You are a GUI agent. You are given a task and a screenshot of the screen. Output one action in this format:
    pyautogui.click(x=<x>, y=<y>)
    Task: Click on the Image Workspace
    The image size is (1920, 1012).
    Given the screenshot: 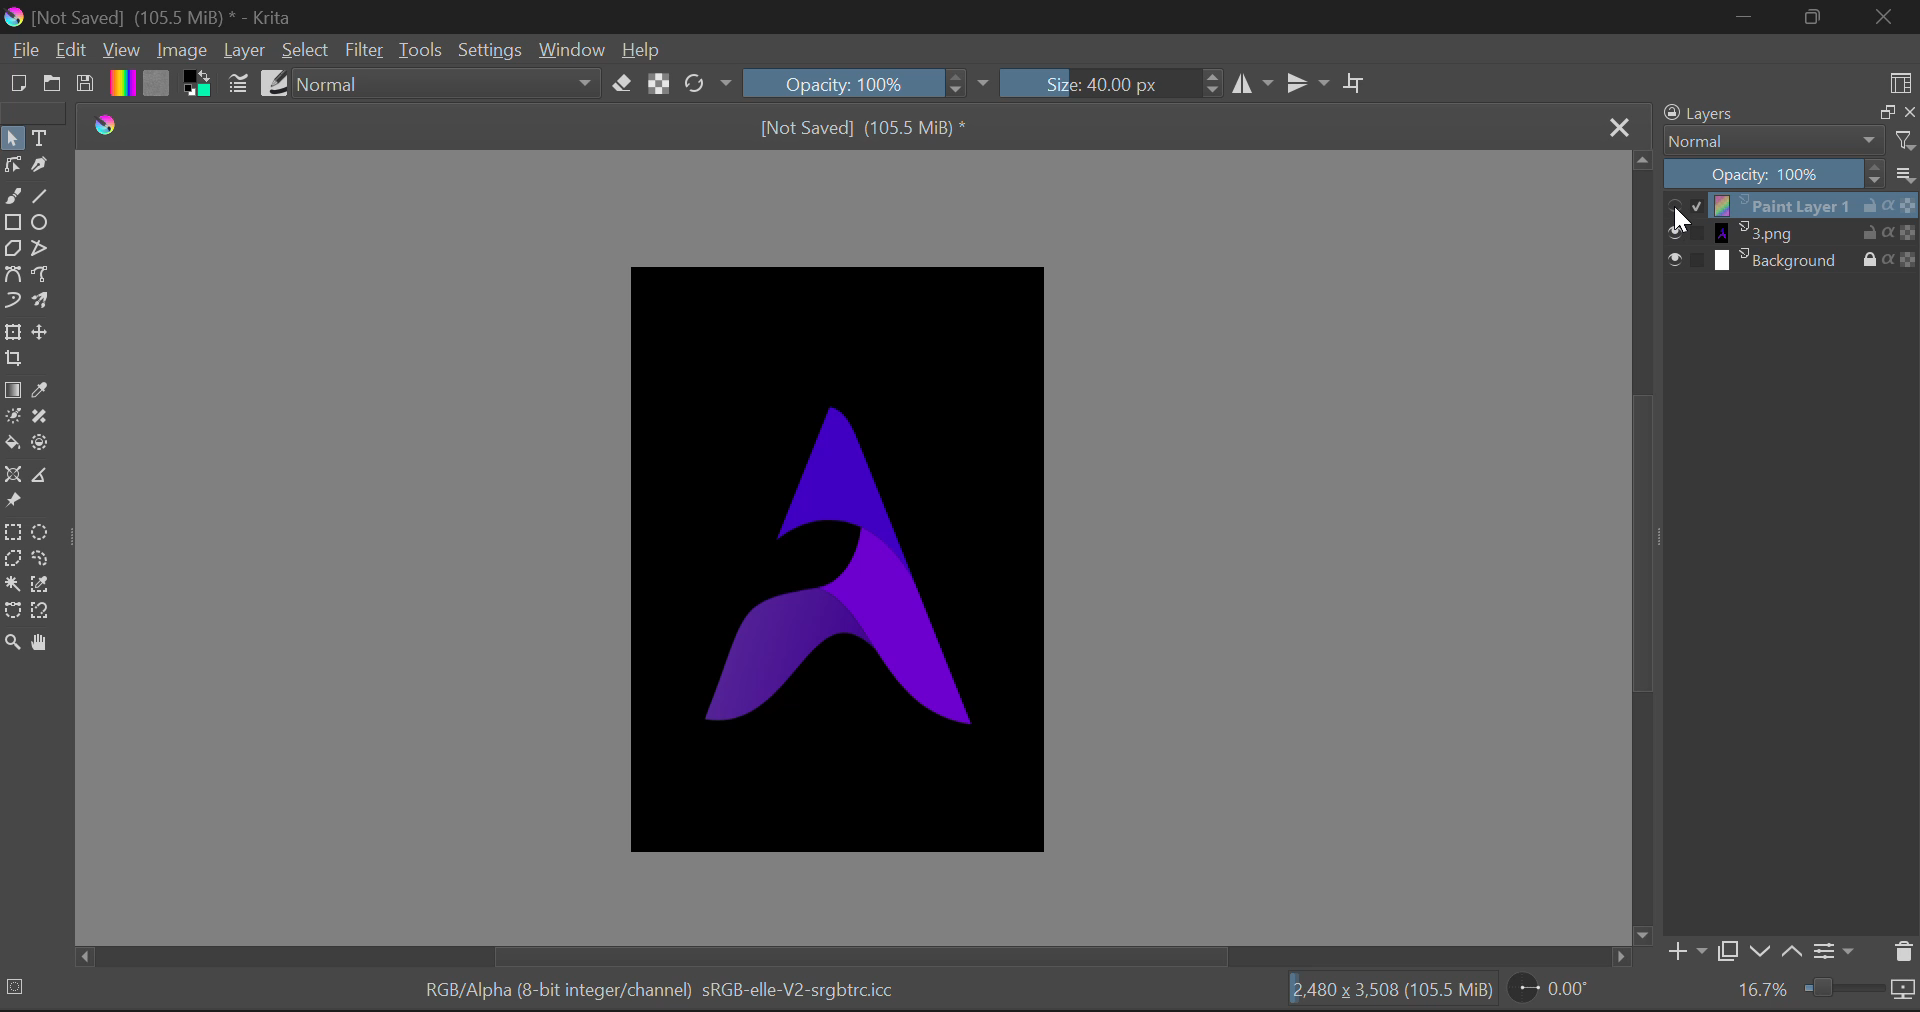 What is the action you would take?
    pyautogui.click(x=845, y=557)
    